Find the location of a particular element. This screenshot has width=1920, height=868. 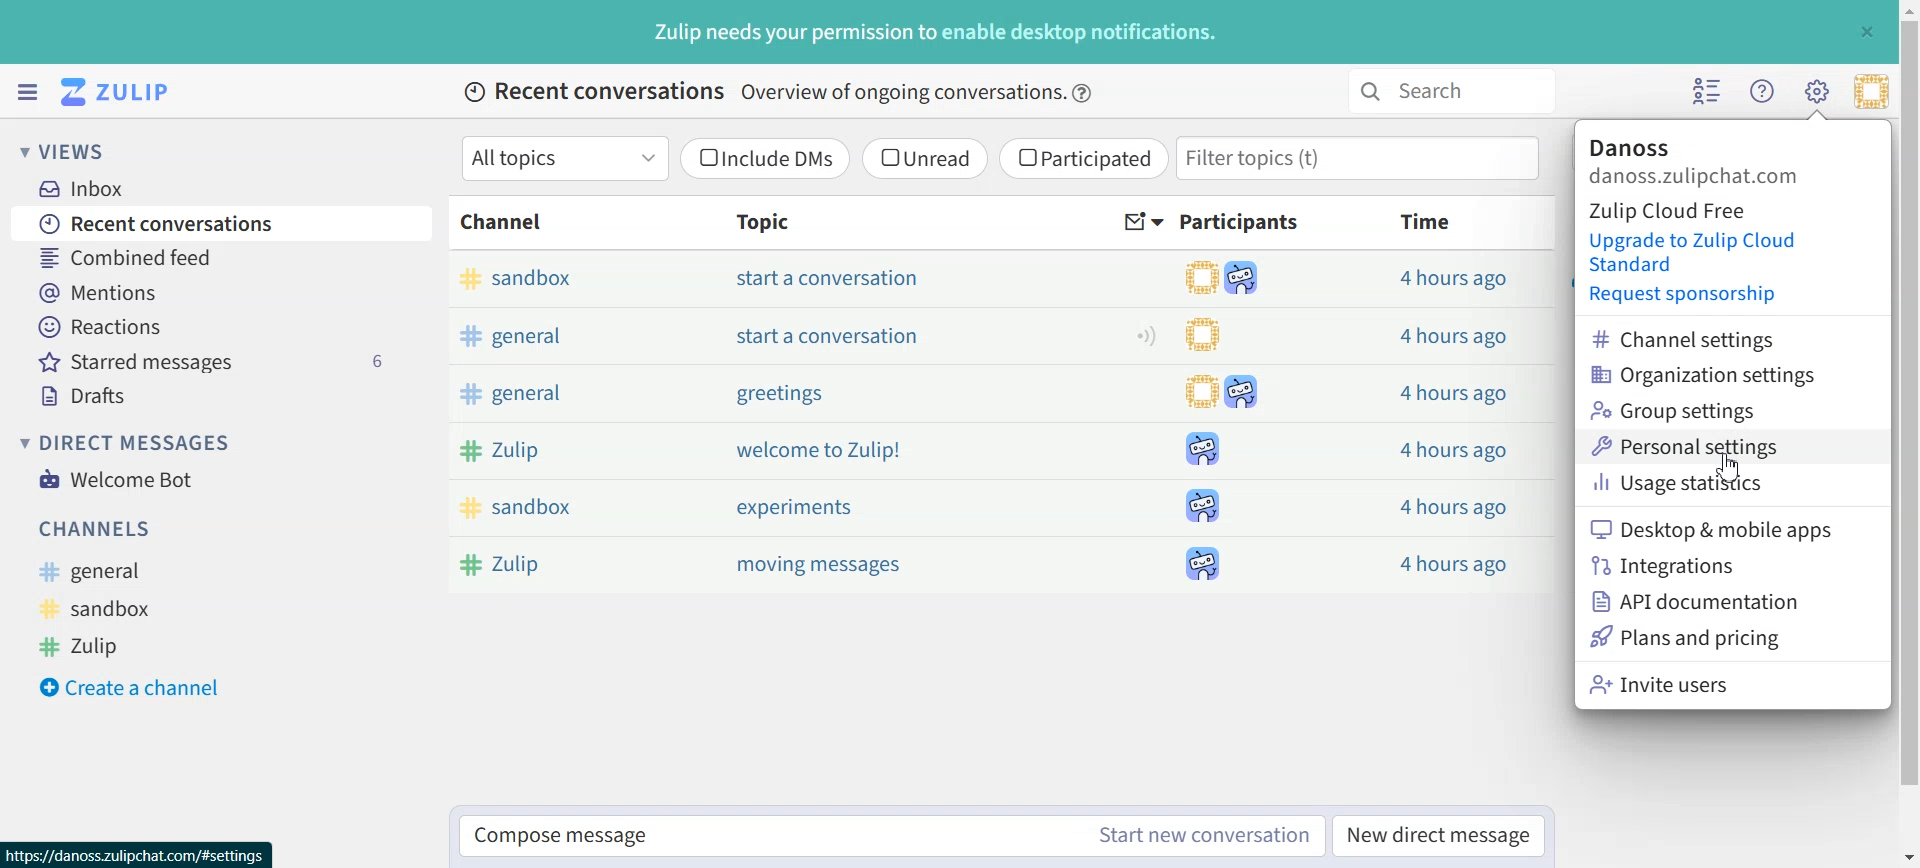

Starred messages is located at coordinates (225, 361).